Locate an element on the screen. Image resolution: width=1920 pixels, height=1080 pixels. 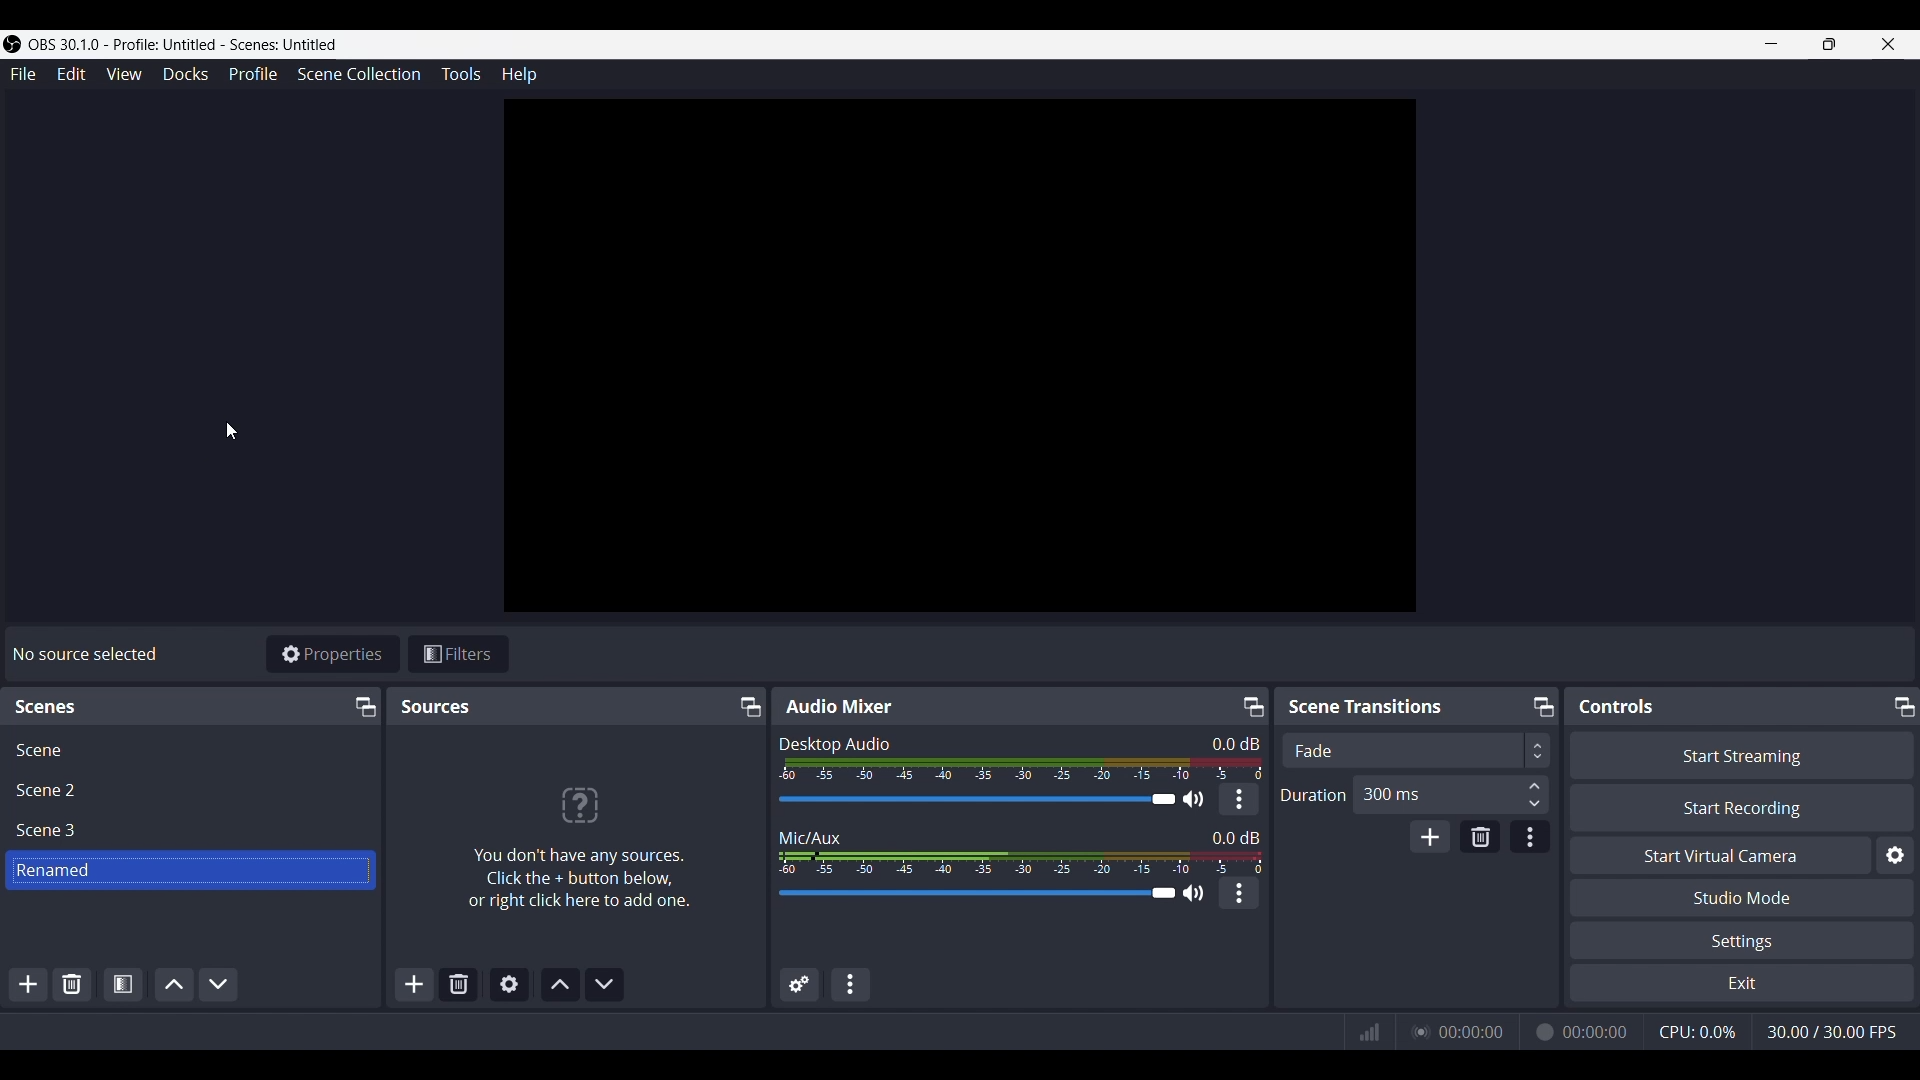
Volume Meter is located at coordinates (1020, 862).